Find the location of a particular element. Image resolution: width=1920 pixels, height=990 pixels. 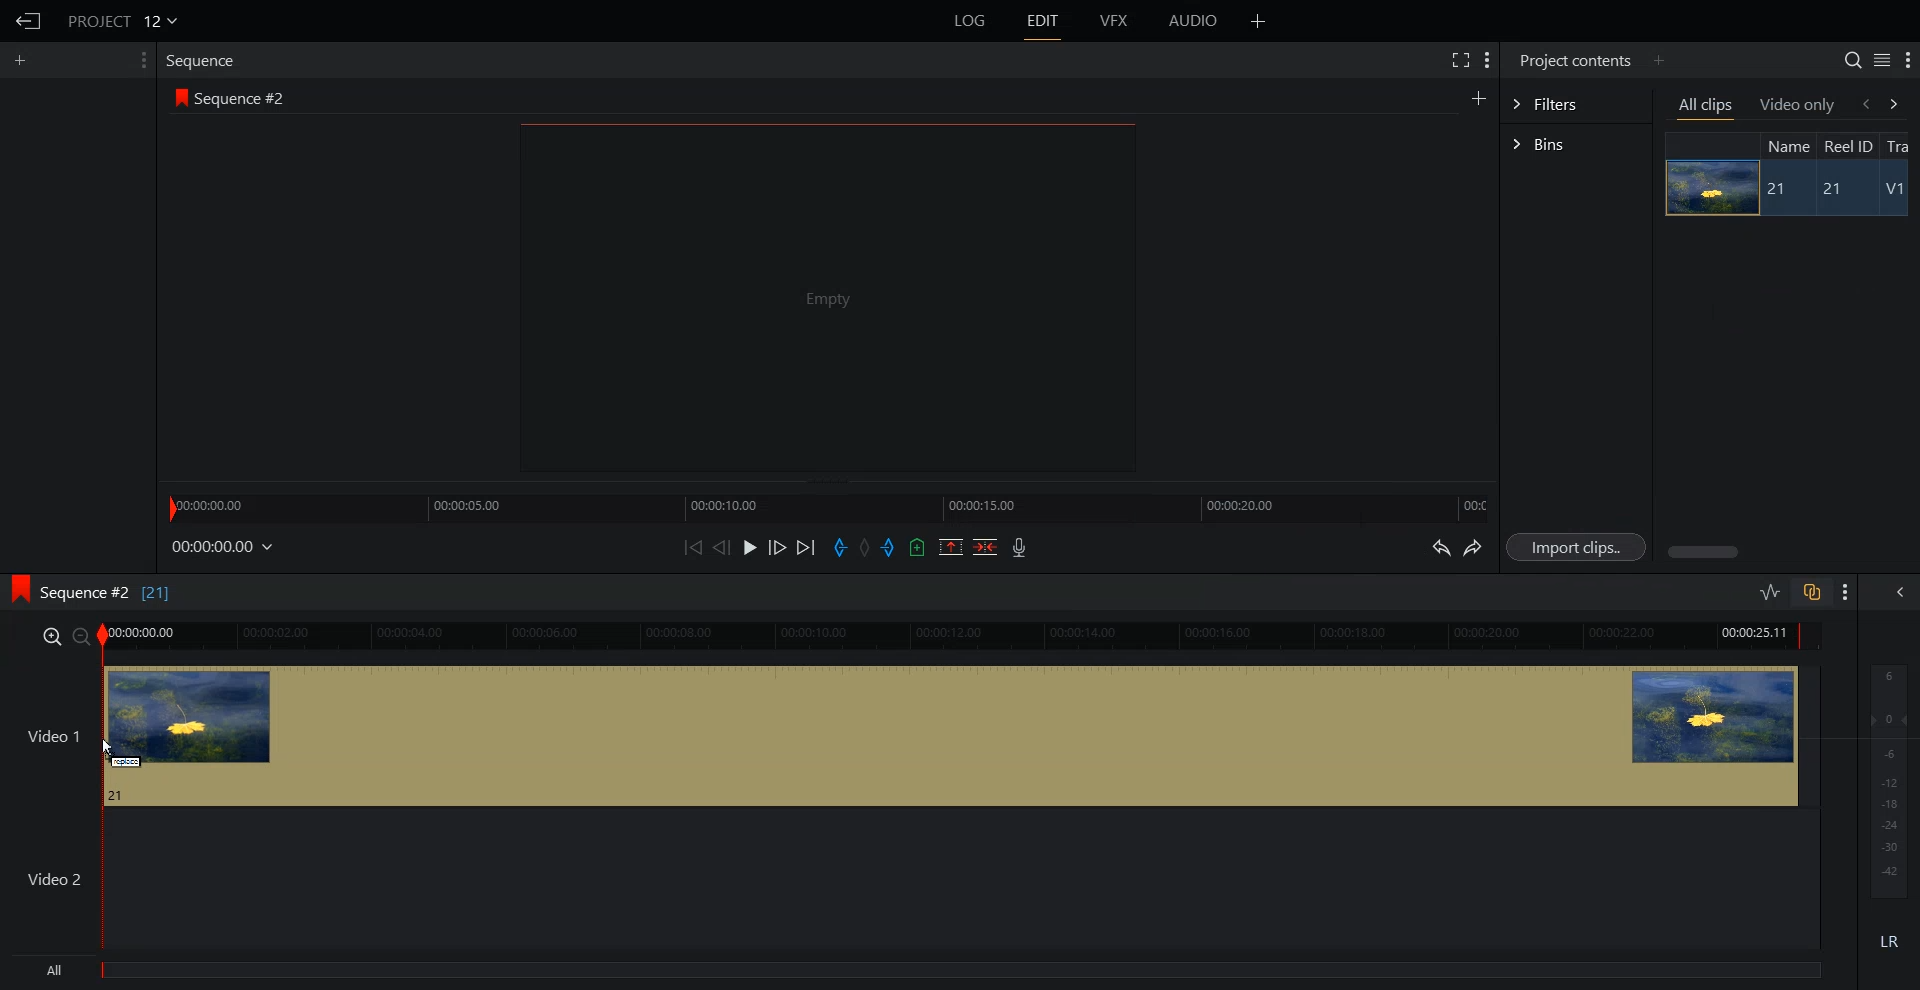

name is located at coordinates (1787, 145).